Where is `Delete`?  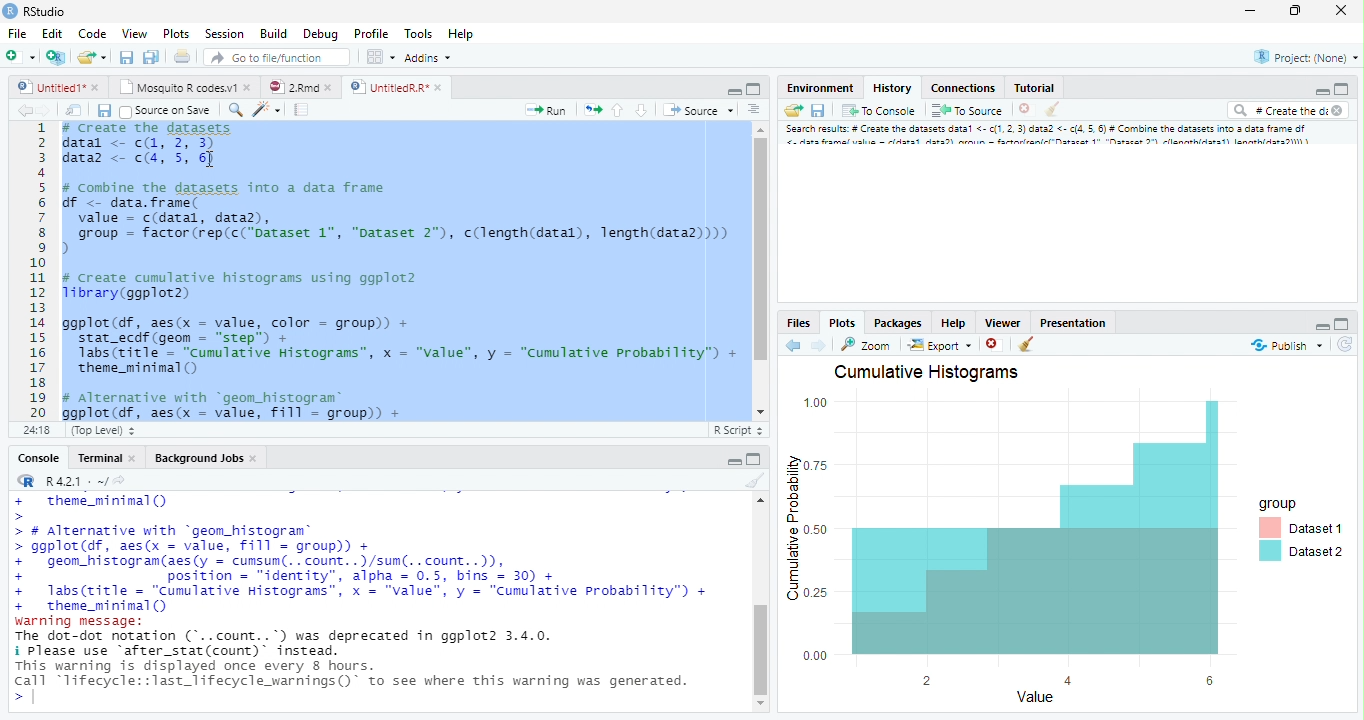
Delete is located at coordinates (1025, 110).